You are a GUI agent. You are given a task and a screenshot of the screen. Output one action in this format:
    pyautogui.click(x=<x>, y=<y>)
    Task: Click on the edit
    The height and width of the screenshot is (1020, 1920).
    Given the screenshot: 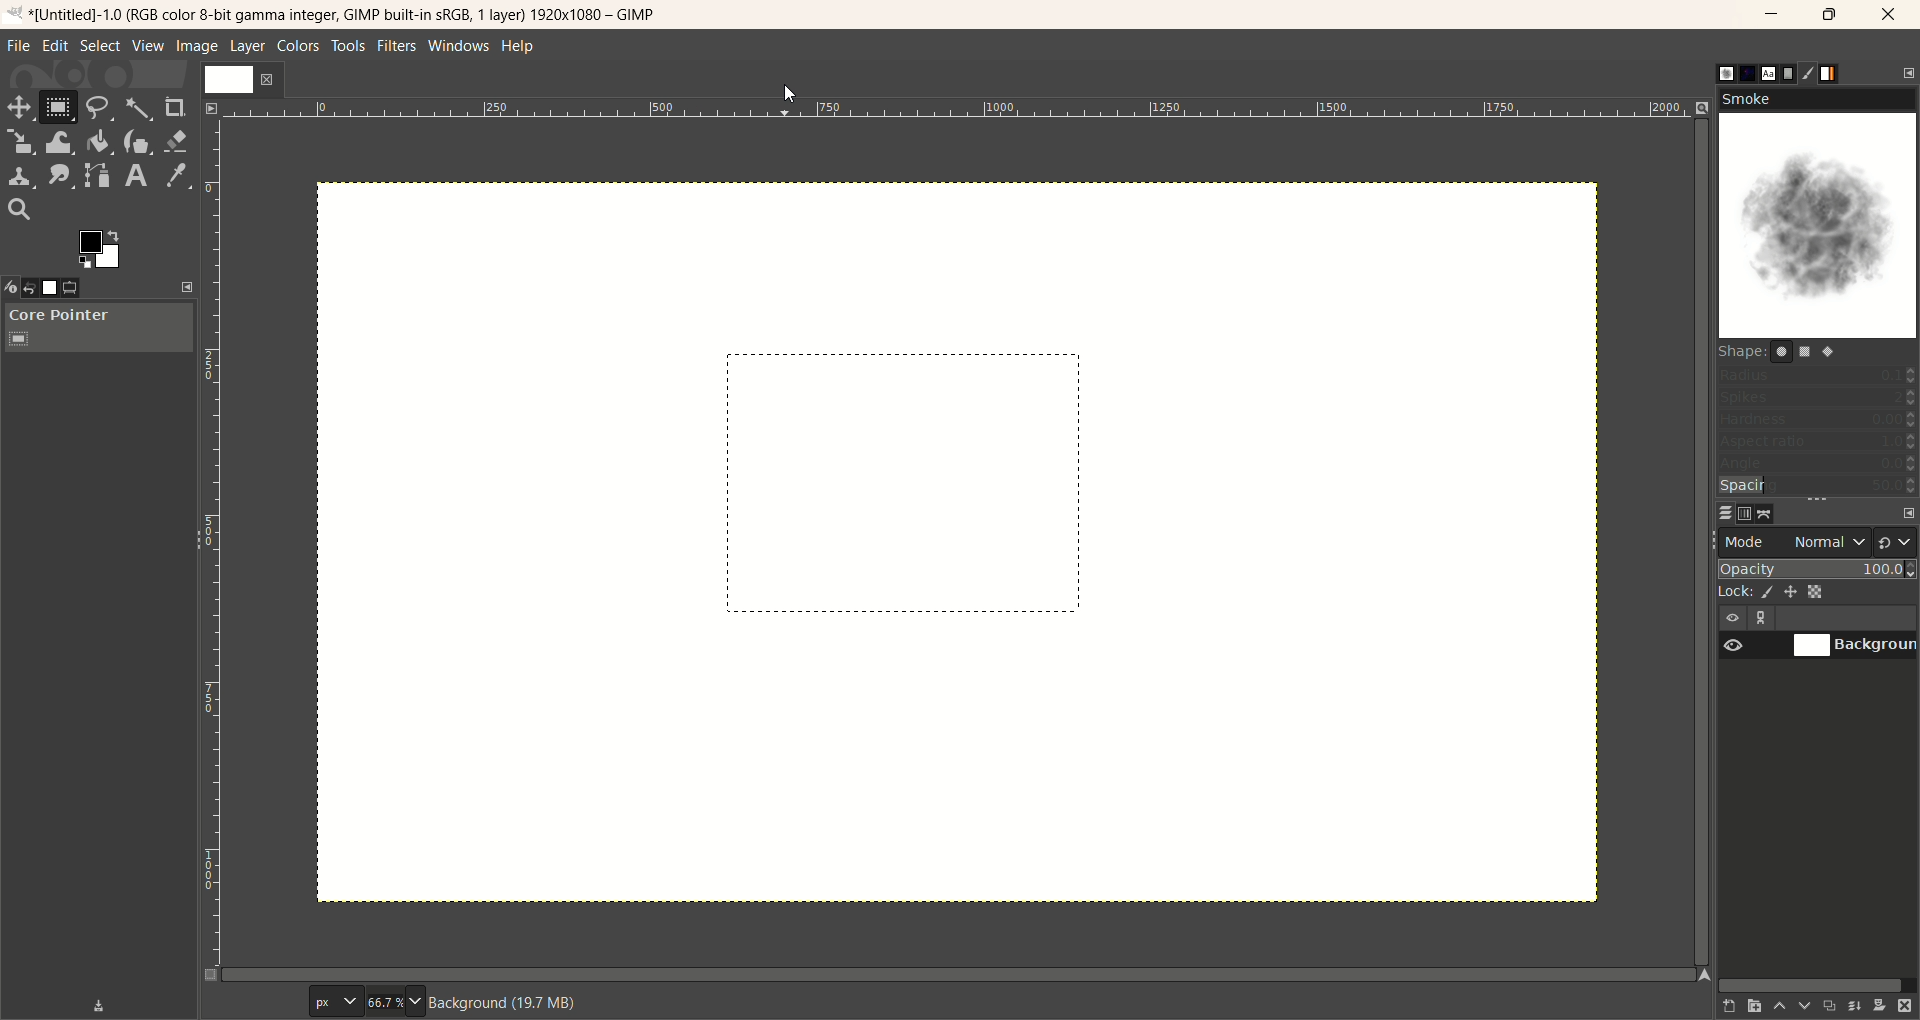 What is the action you would take?
    pyautogui.click(x=56, y=45)
    